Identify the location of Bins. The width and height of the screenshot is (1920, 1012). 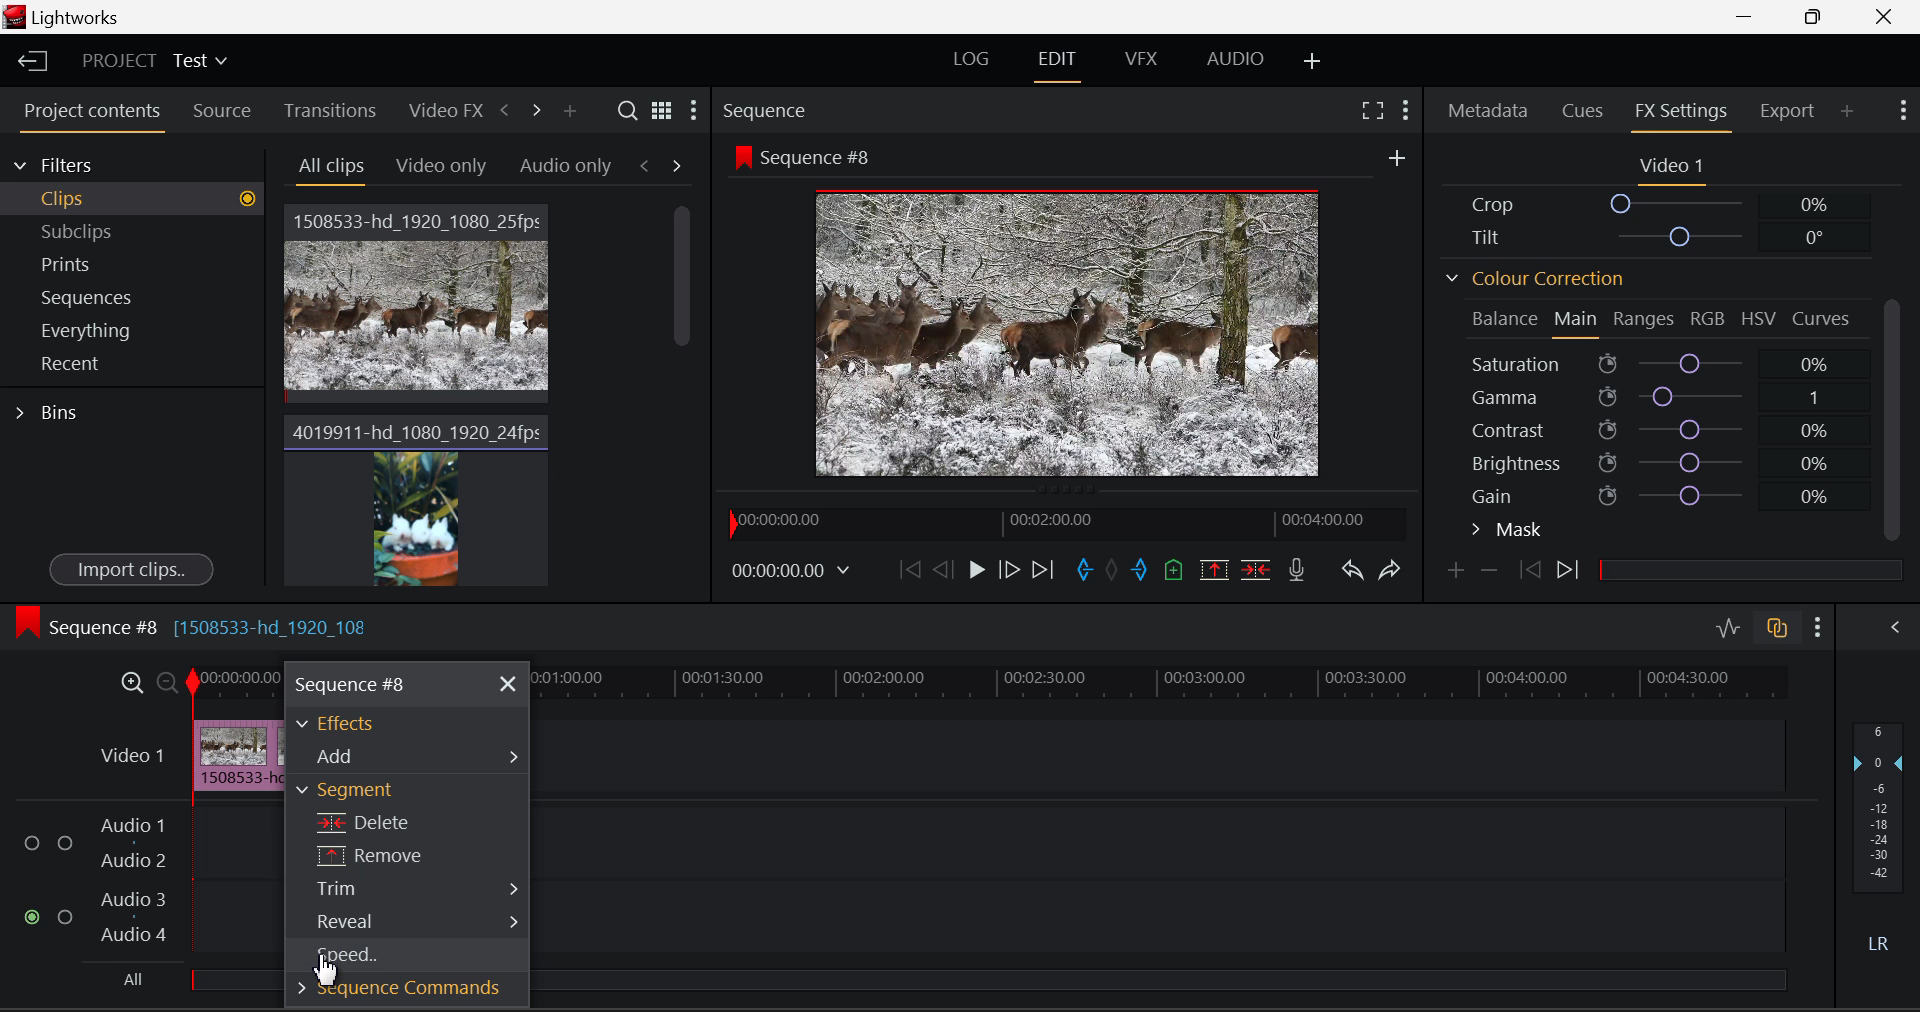
(130, 413).